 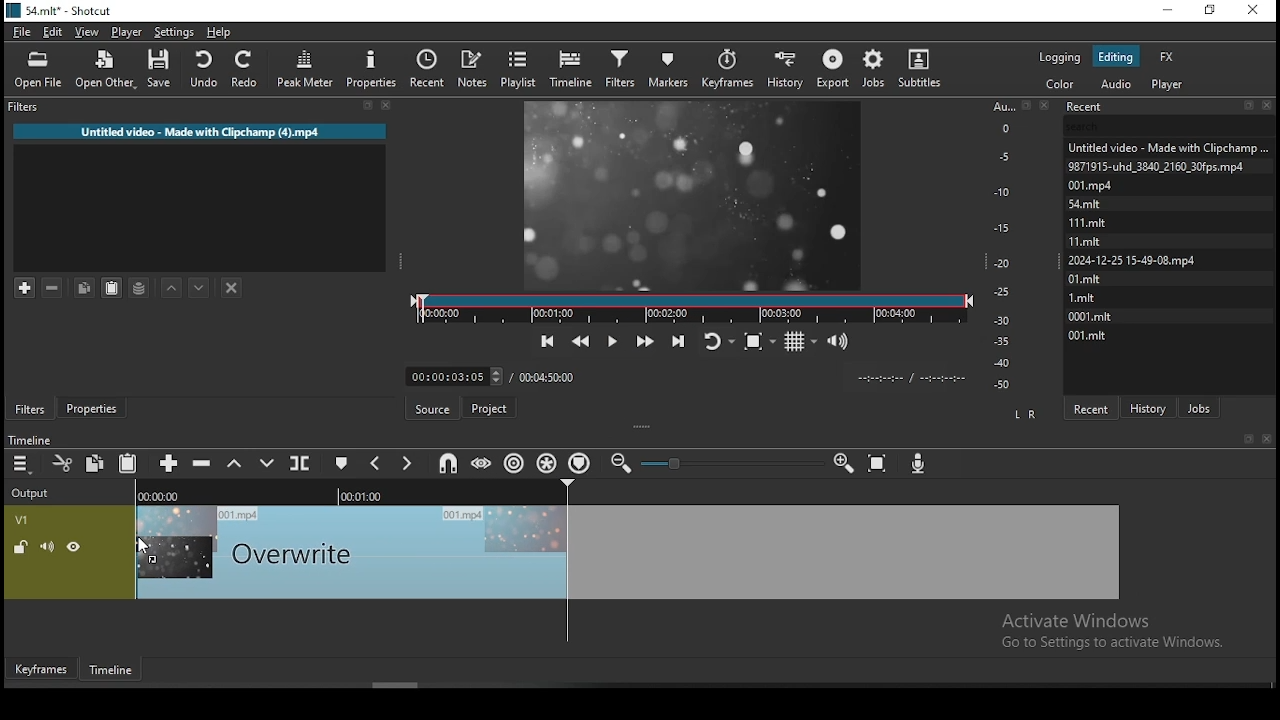 I want to click on files, so click(x=1084, y=220).